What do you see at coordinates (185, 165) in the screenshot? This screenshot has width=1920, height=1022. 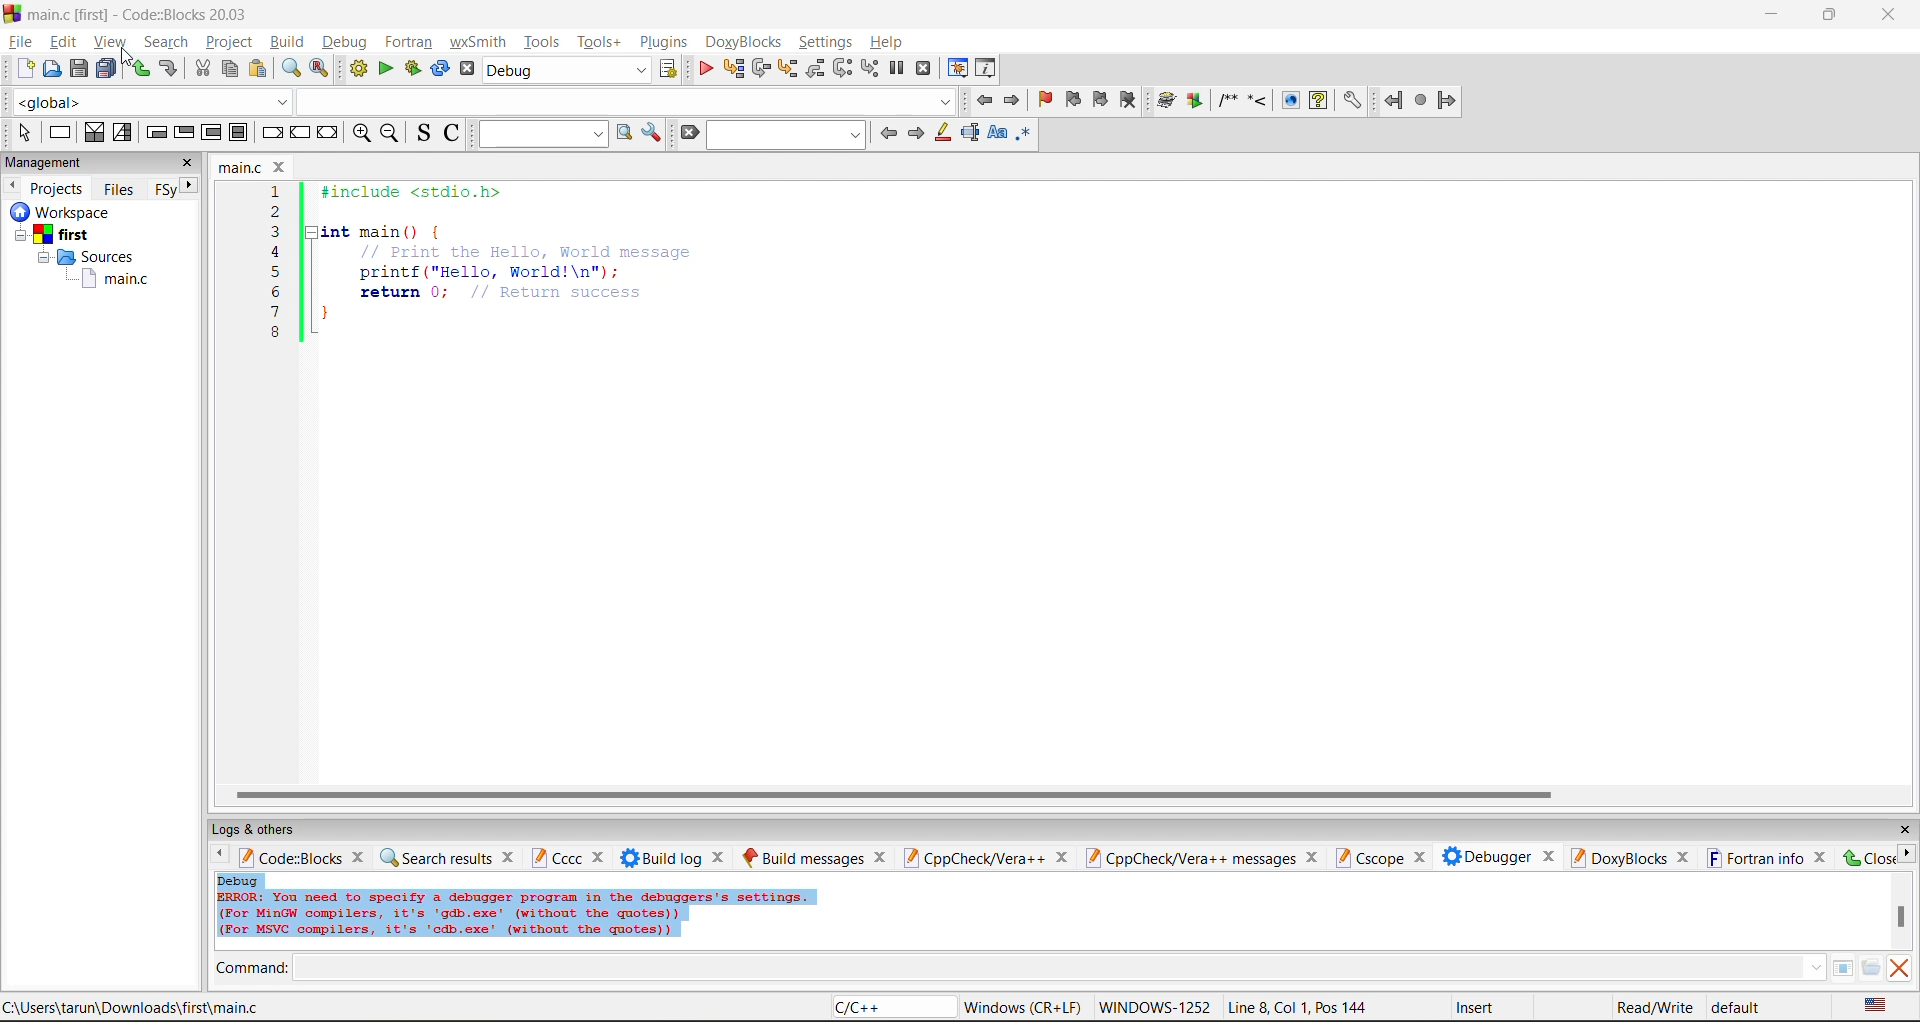 I see `close` at bounding box center [185, 165].